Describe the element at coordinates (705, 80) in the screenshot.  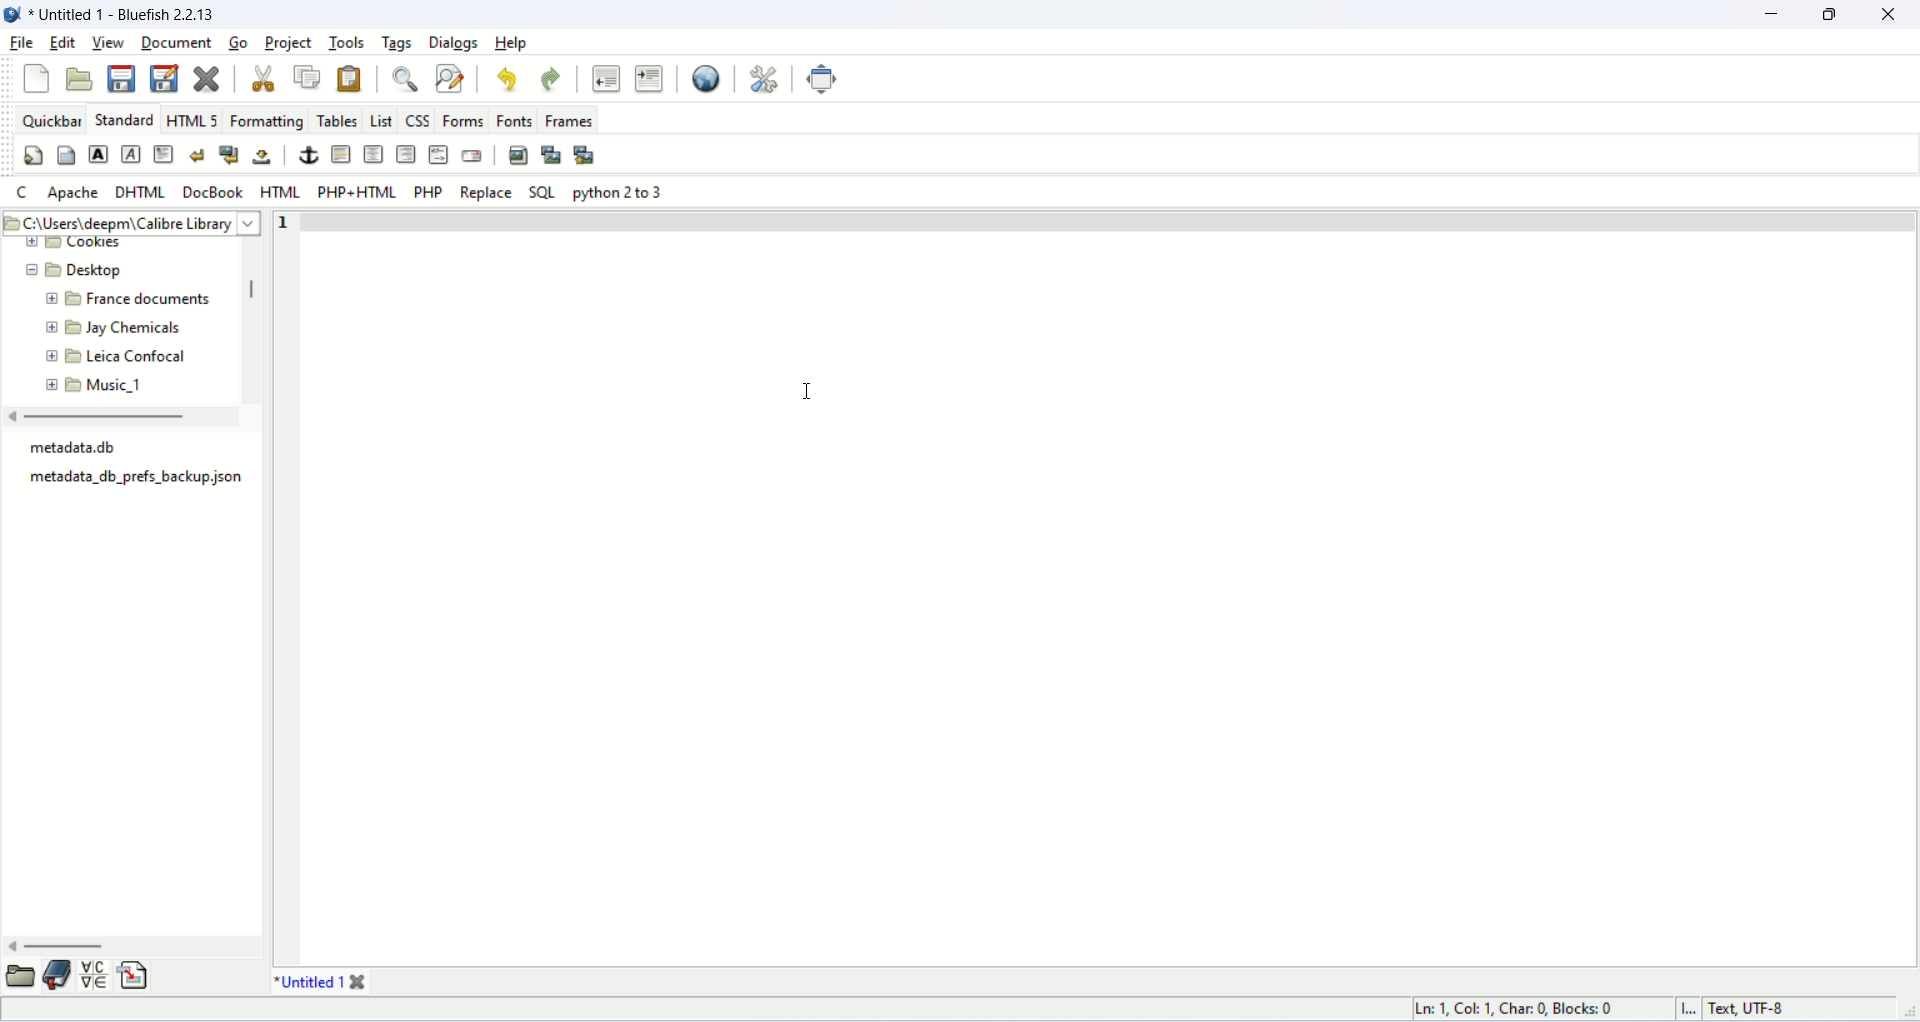
I see `view in browser` at that location.